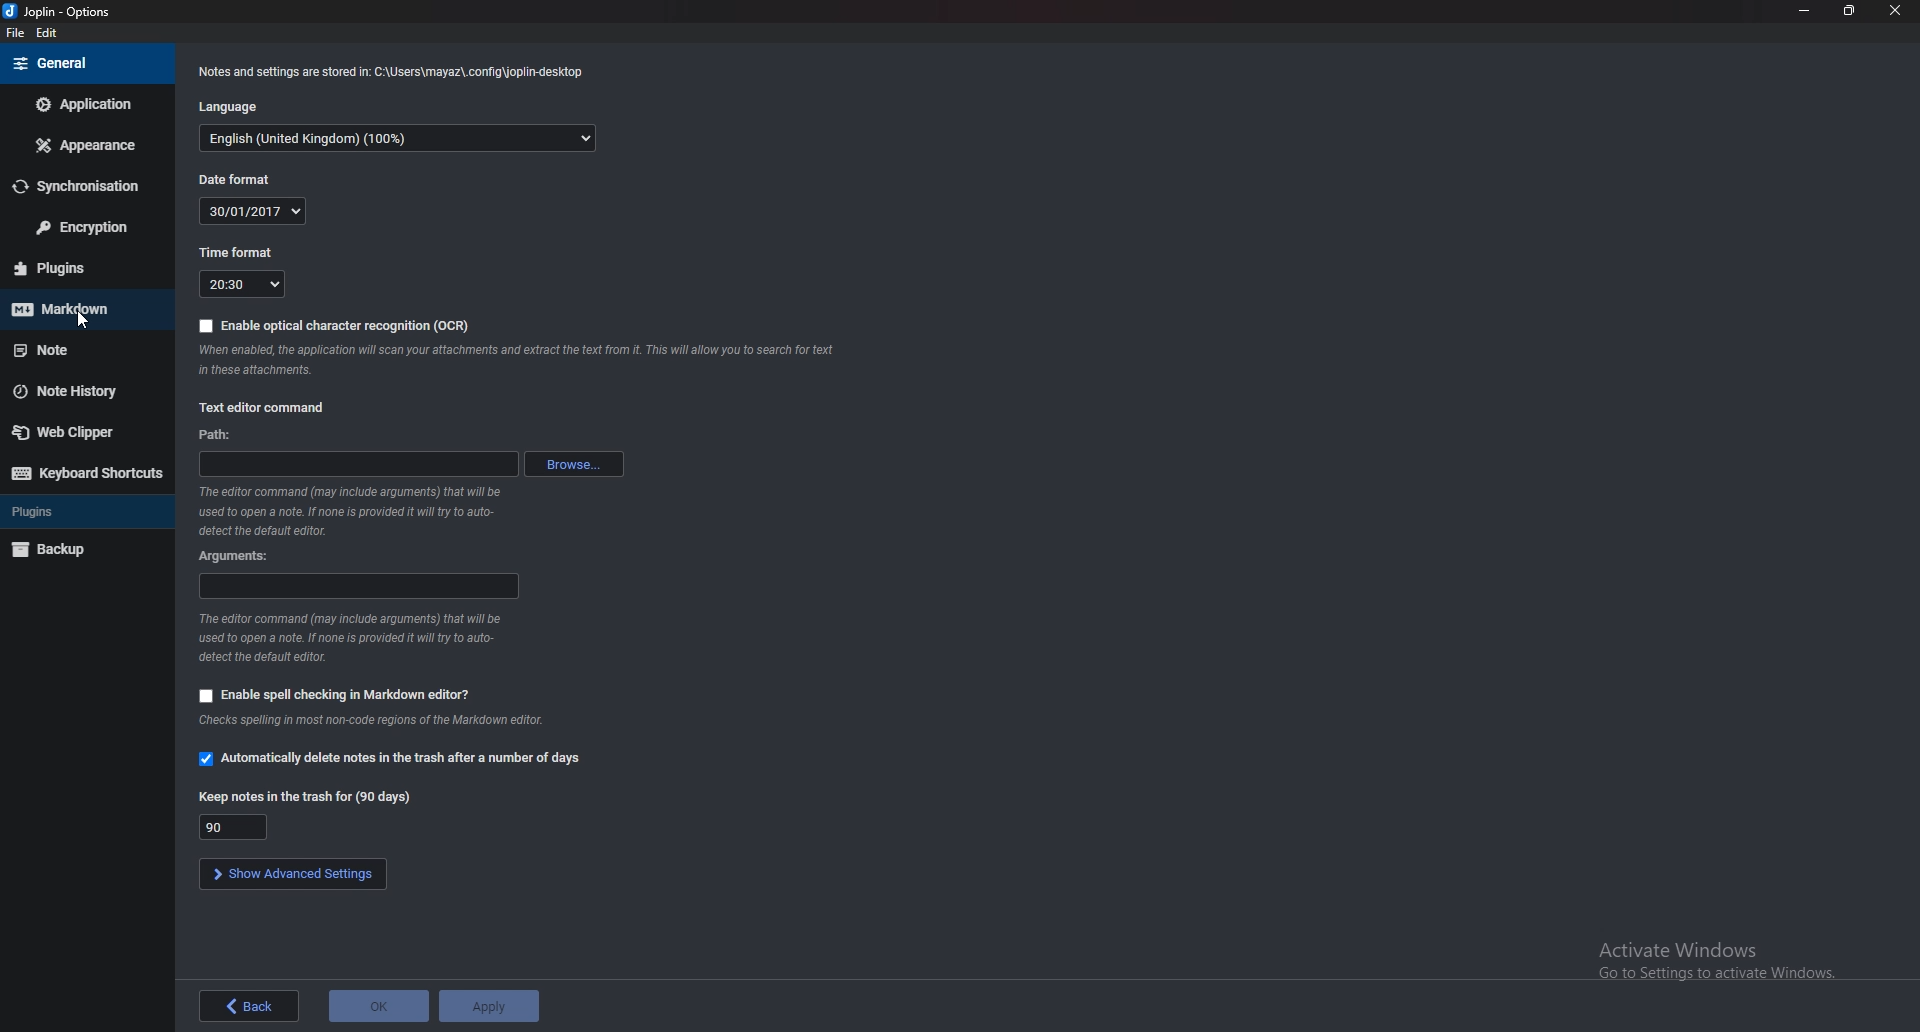 The image size is (1920, 1032). What do you see at coordinates (397, 71) in the screenshot?
I see `Notes and settings are stored in: C:\Users\mayaz\.config\joplin-desktop` at bounding box center [397, 71].